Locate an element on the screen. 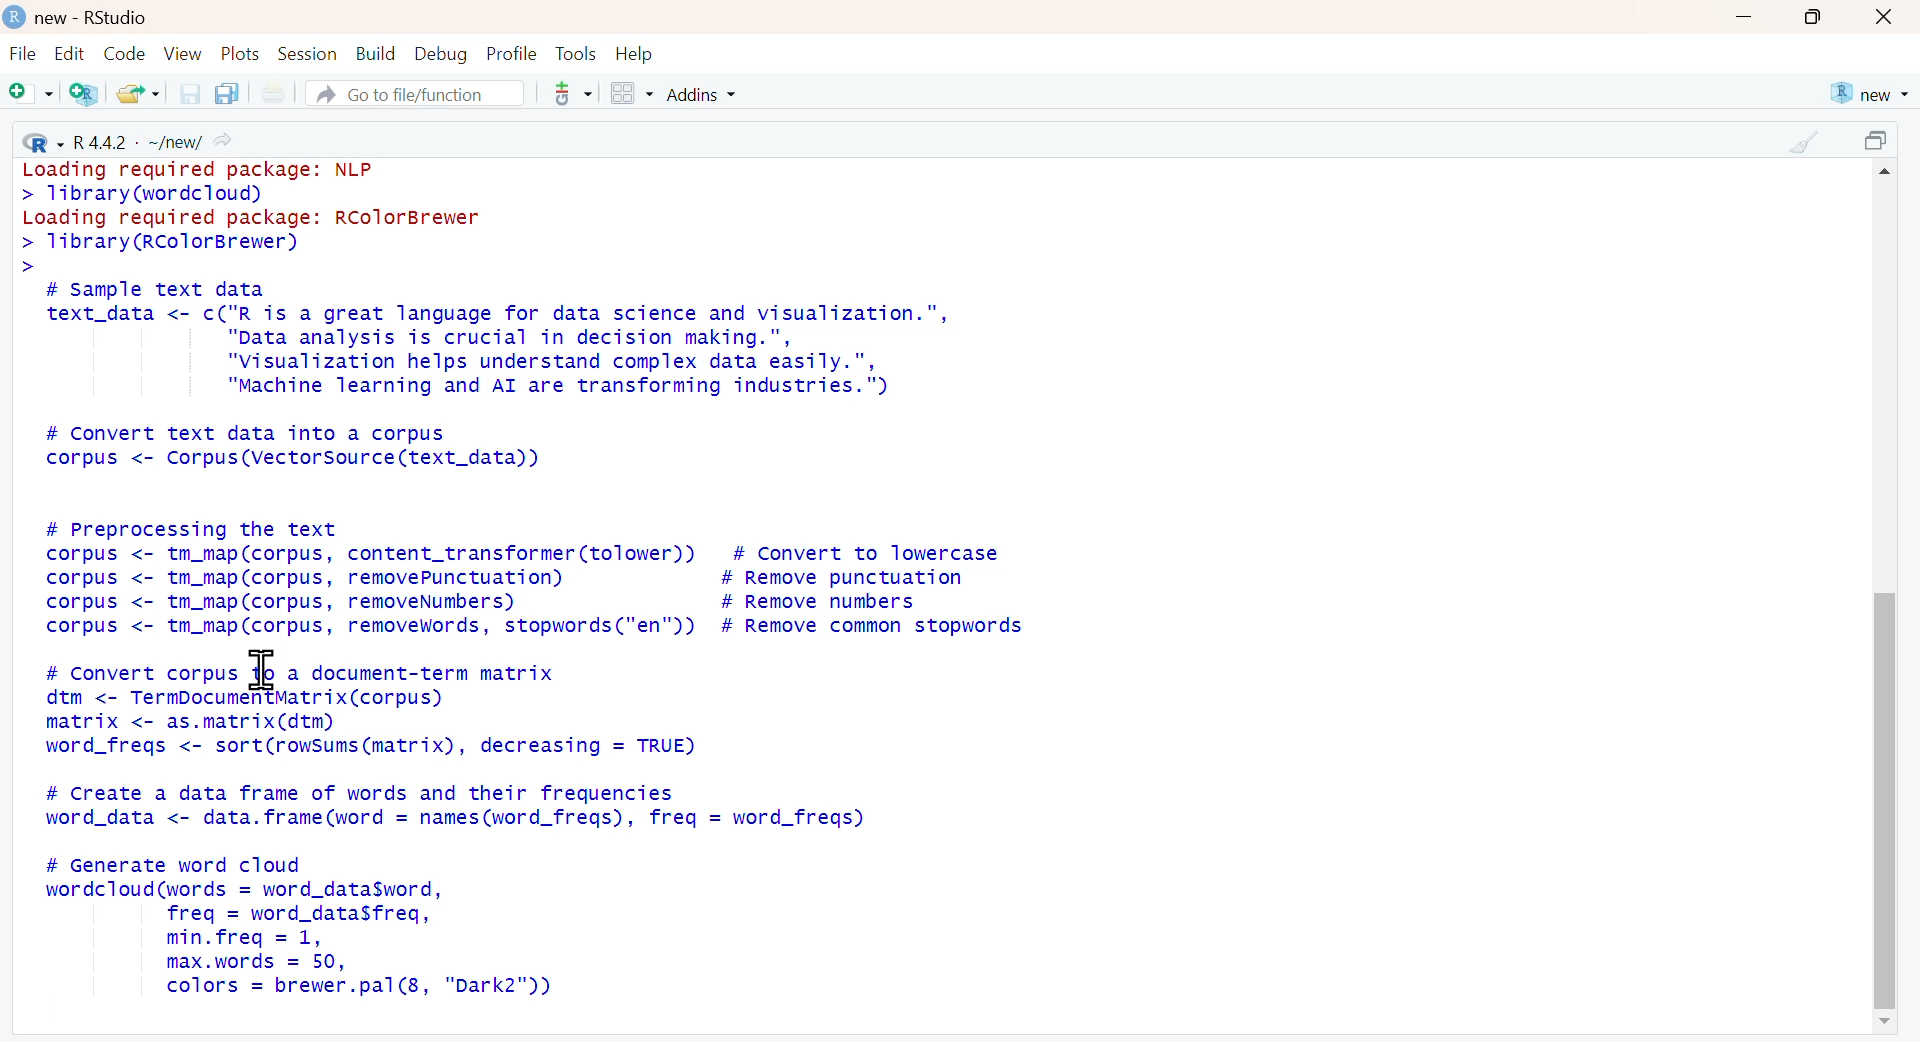  # Convert corpus to a document-term matrixdtm <- TermDocumentMatrix(corpus)matrix <- as.matrix(dtm)word_freqs <- sort(rowsSums(matrix), decreasing = TRUE) is located at coordinates (369, 710).